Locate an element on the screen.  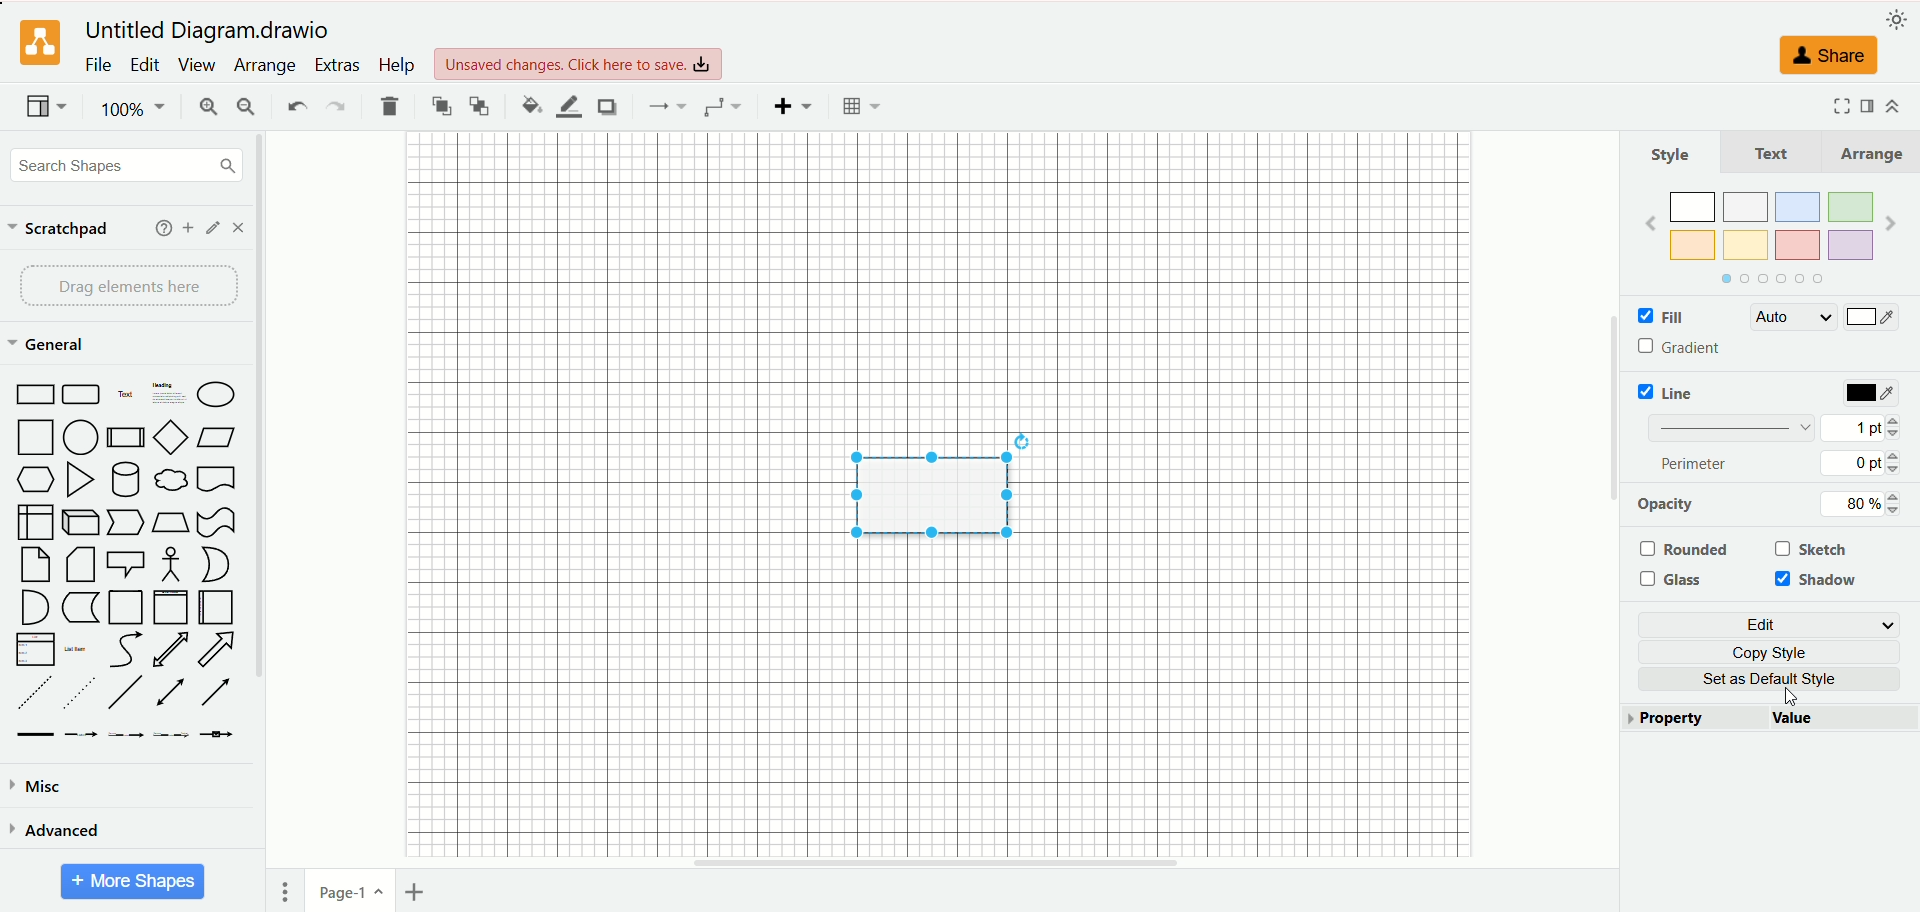
shape is located at coordinates (927, 491).